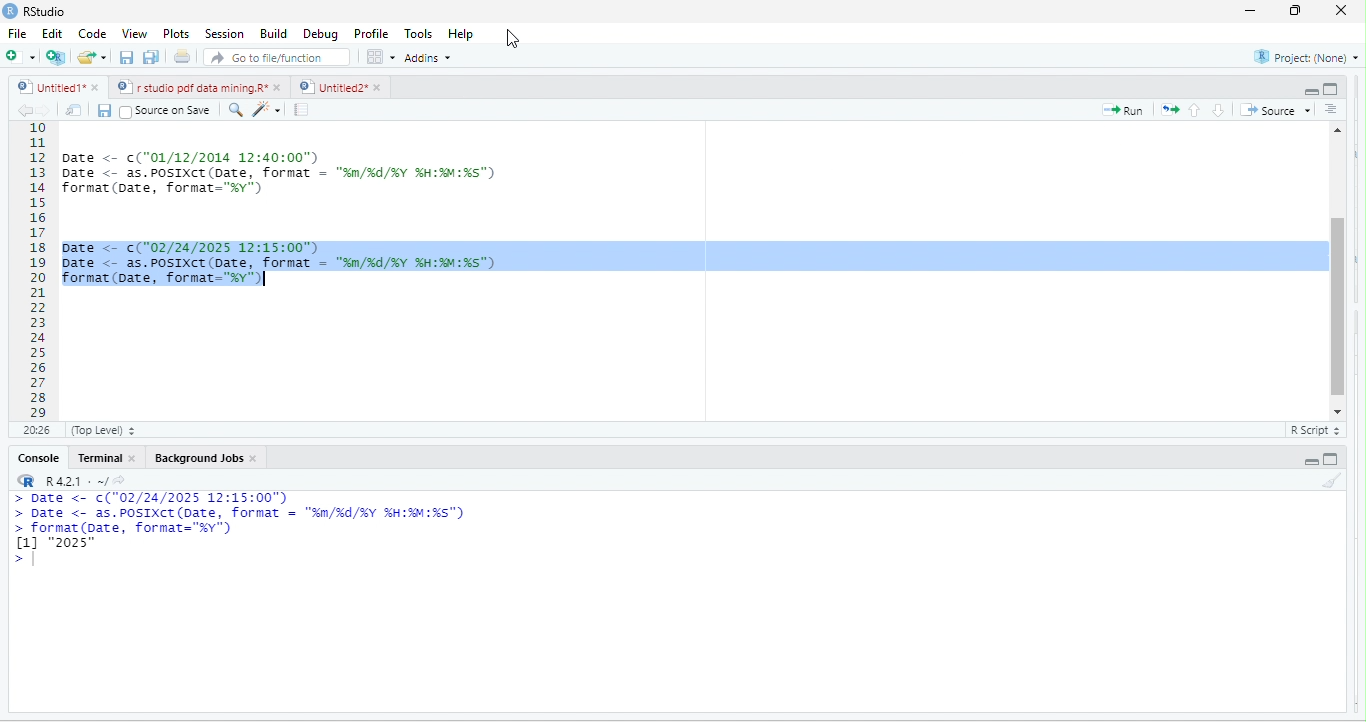  I want to click on typing cursor, so click(35, 561).